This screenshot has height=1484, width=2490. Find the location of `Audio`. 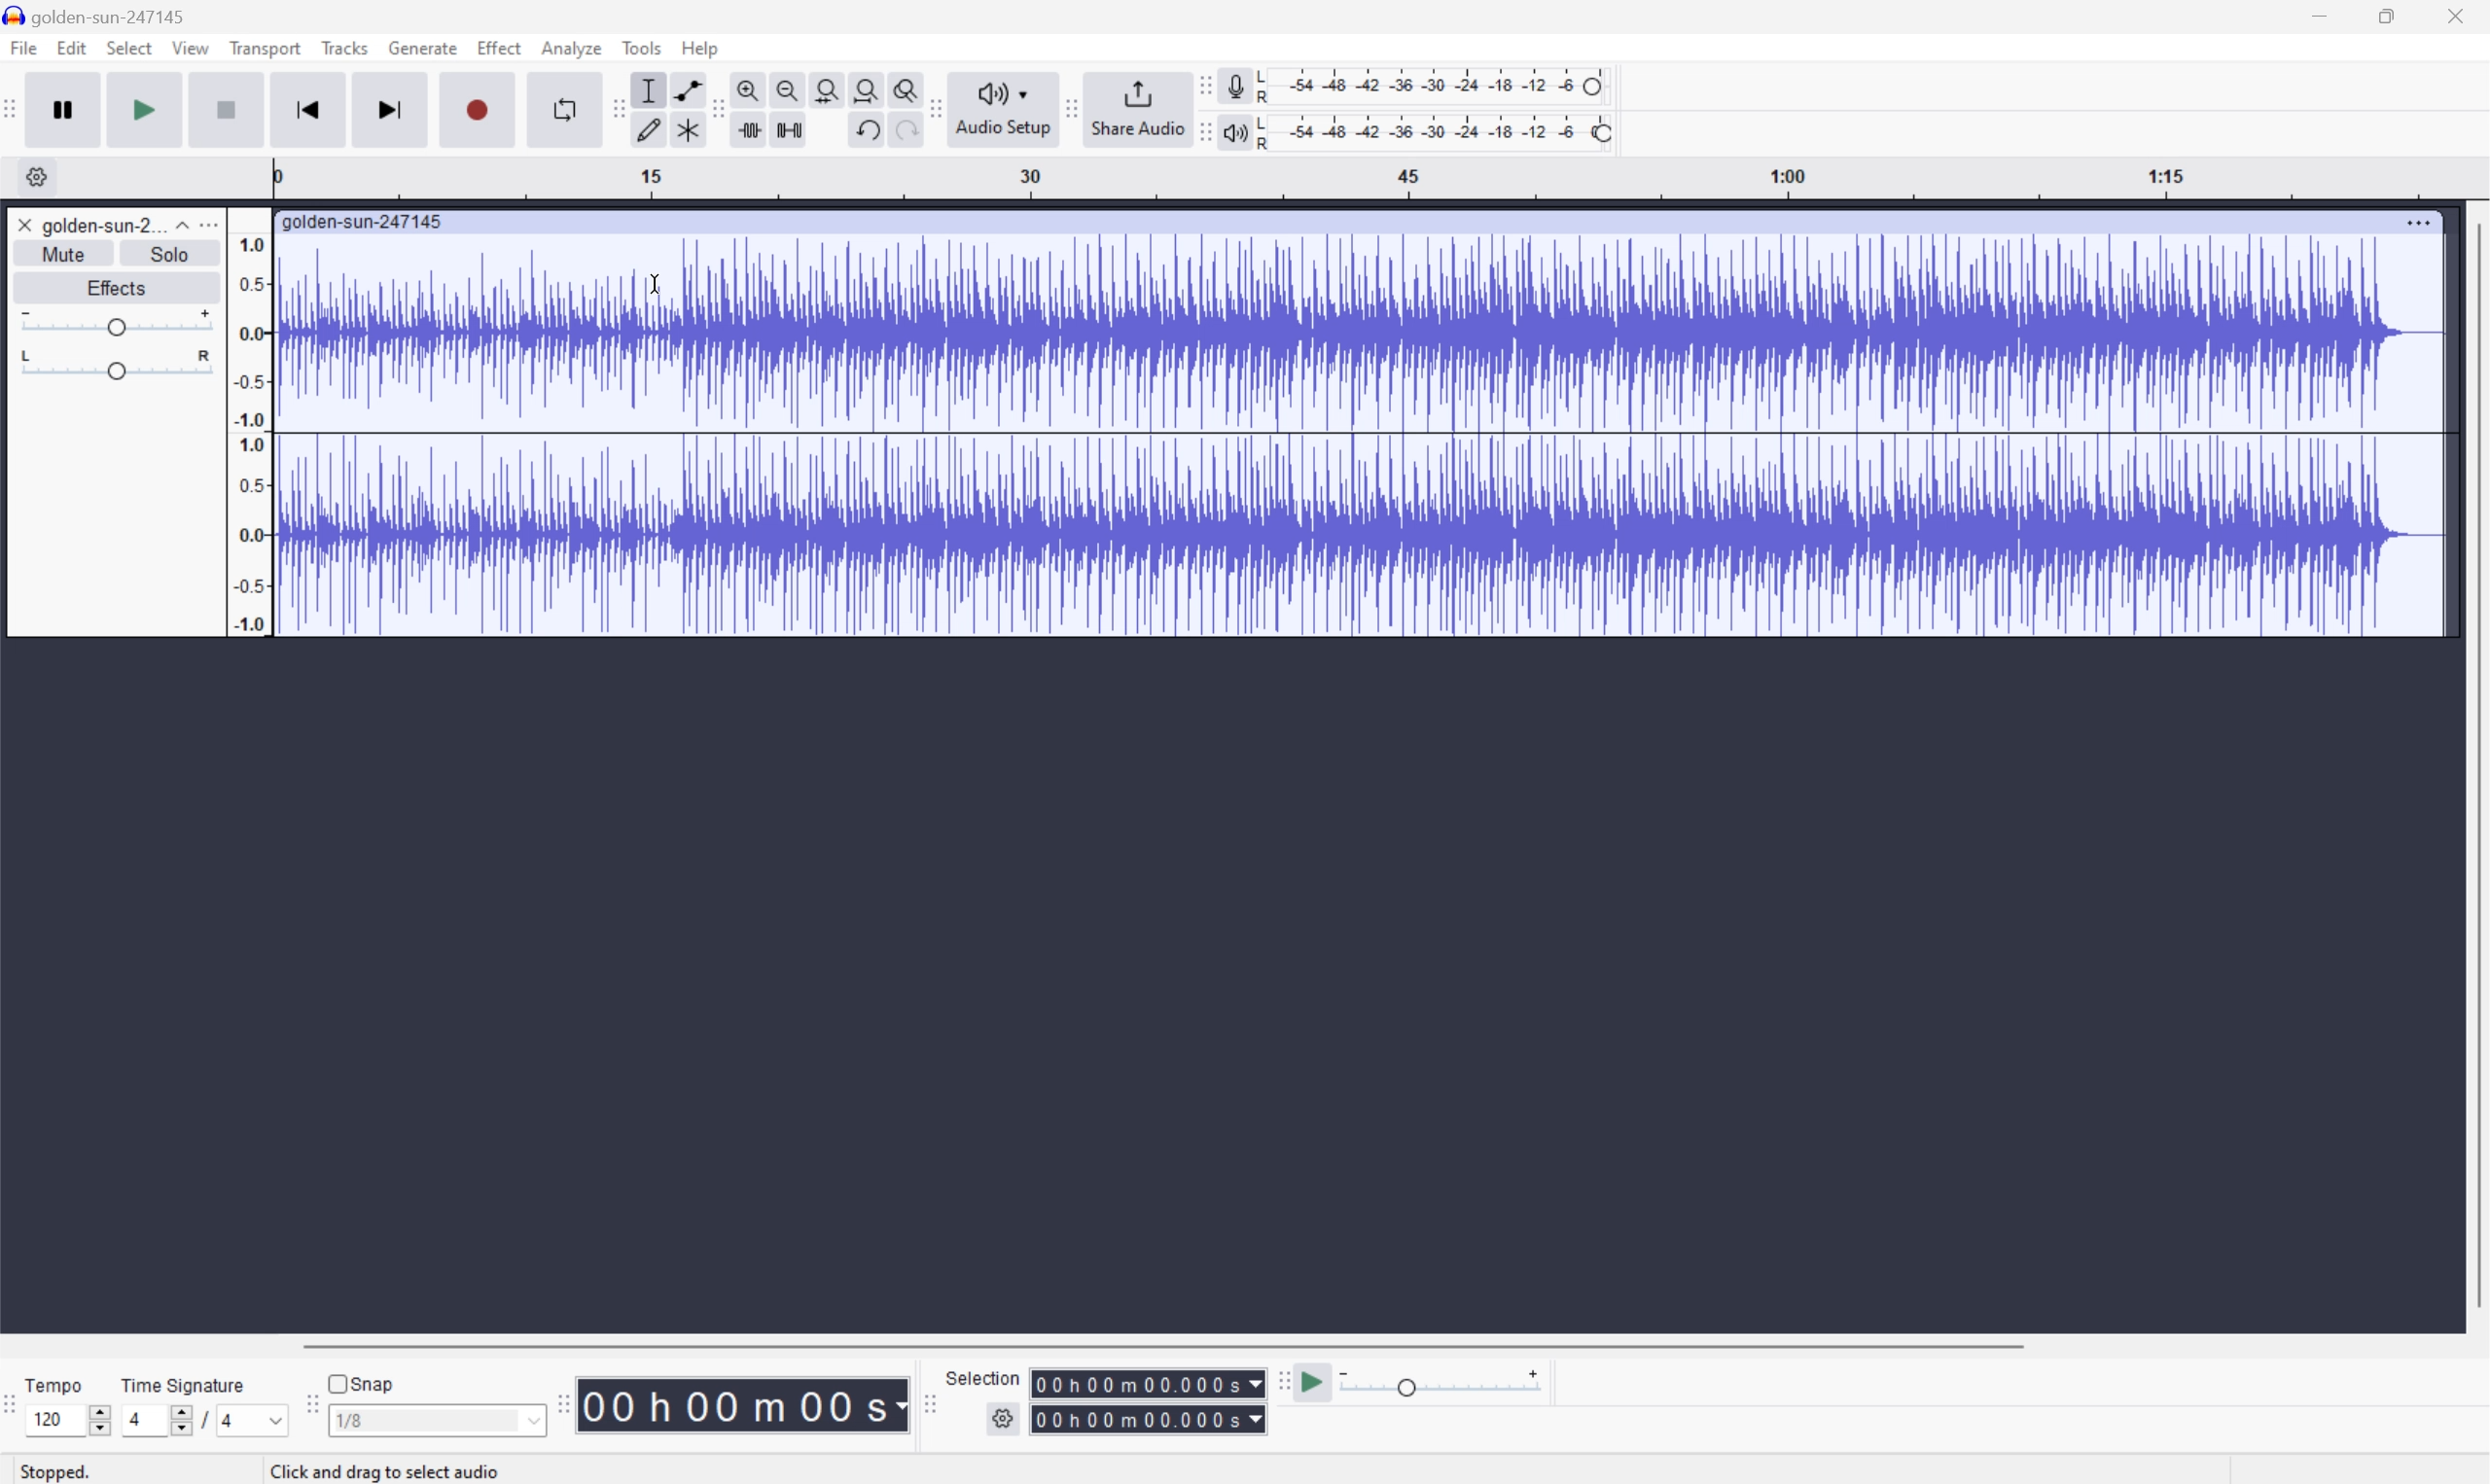

Audio is located at coordinates (1359, 434).